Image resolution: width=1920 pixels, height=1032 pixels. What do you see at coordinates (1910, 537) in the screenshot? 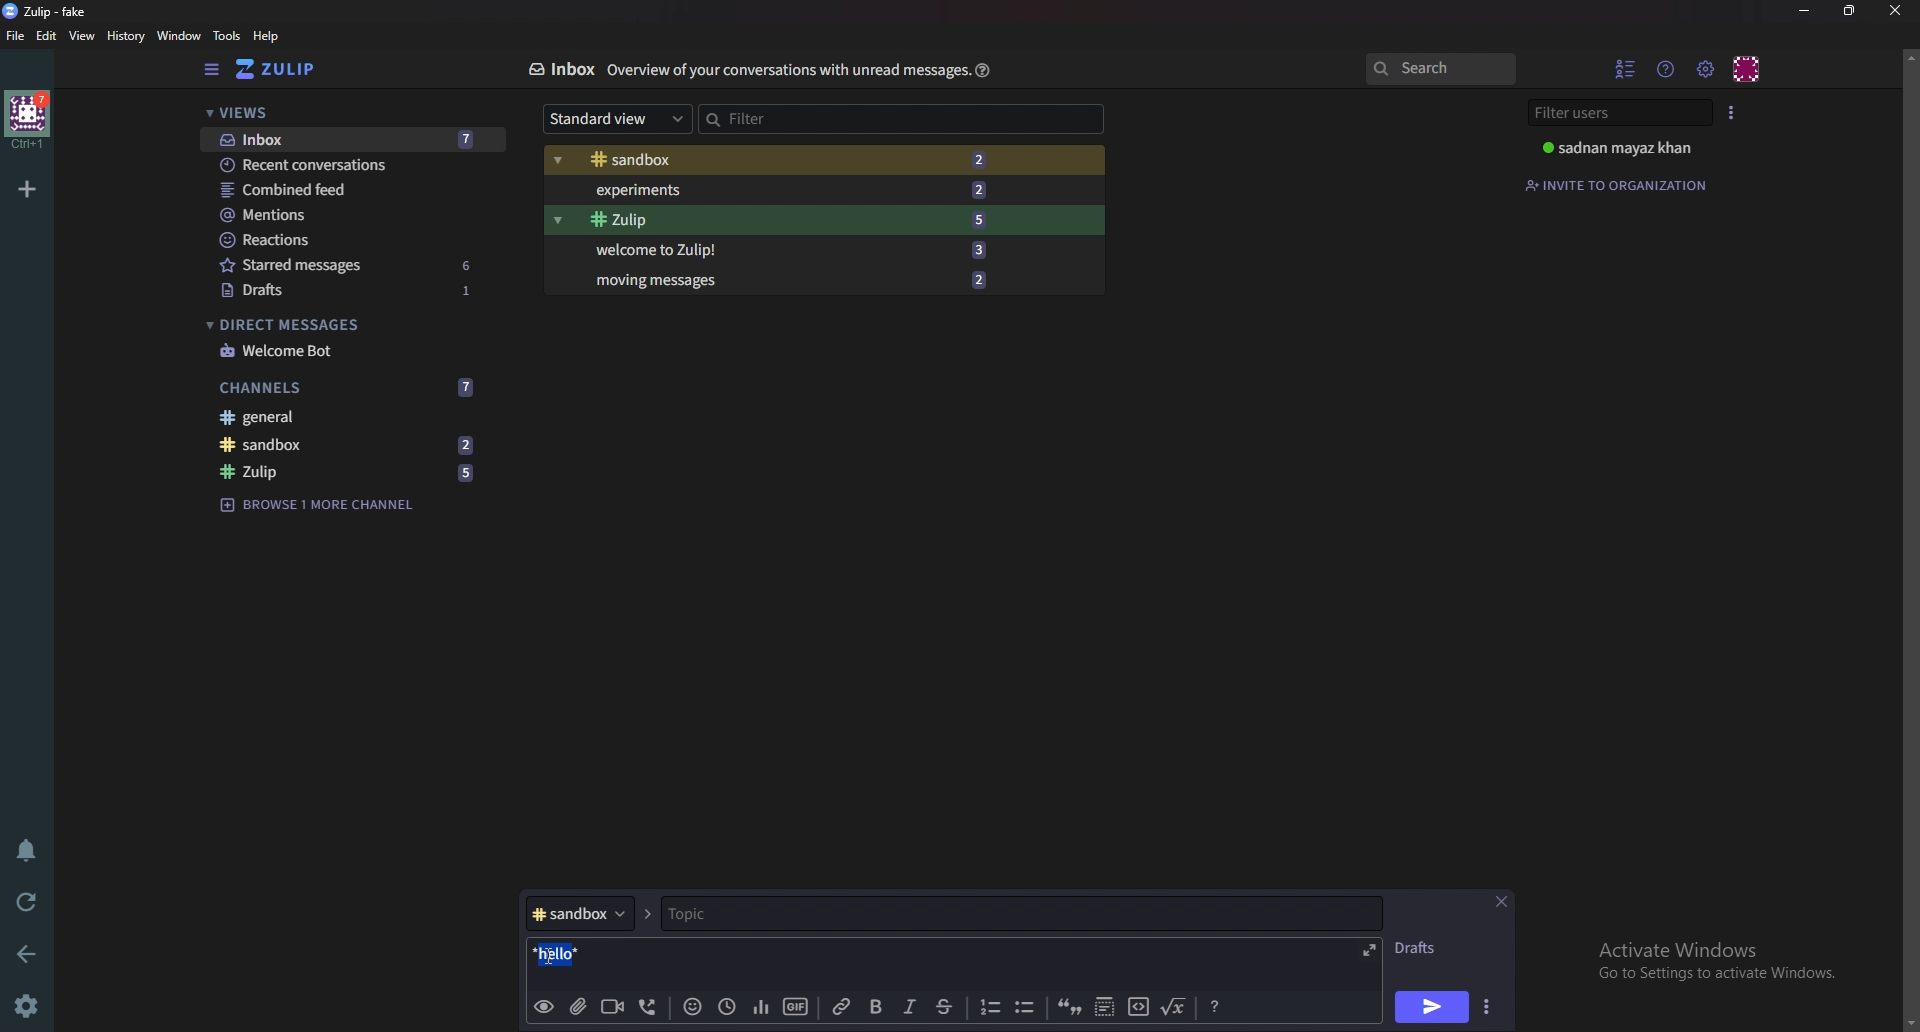
I see `scroll bar` at bounding box center [1910, 537].